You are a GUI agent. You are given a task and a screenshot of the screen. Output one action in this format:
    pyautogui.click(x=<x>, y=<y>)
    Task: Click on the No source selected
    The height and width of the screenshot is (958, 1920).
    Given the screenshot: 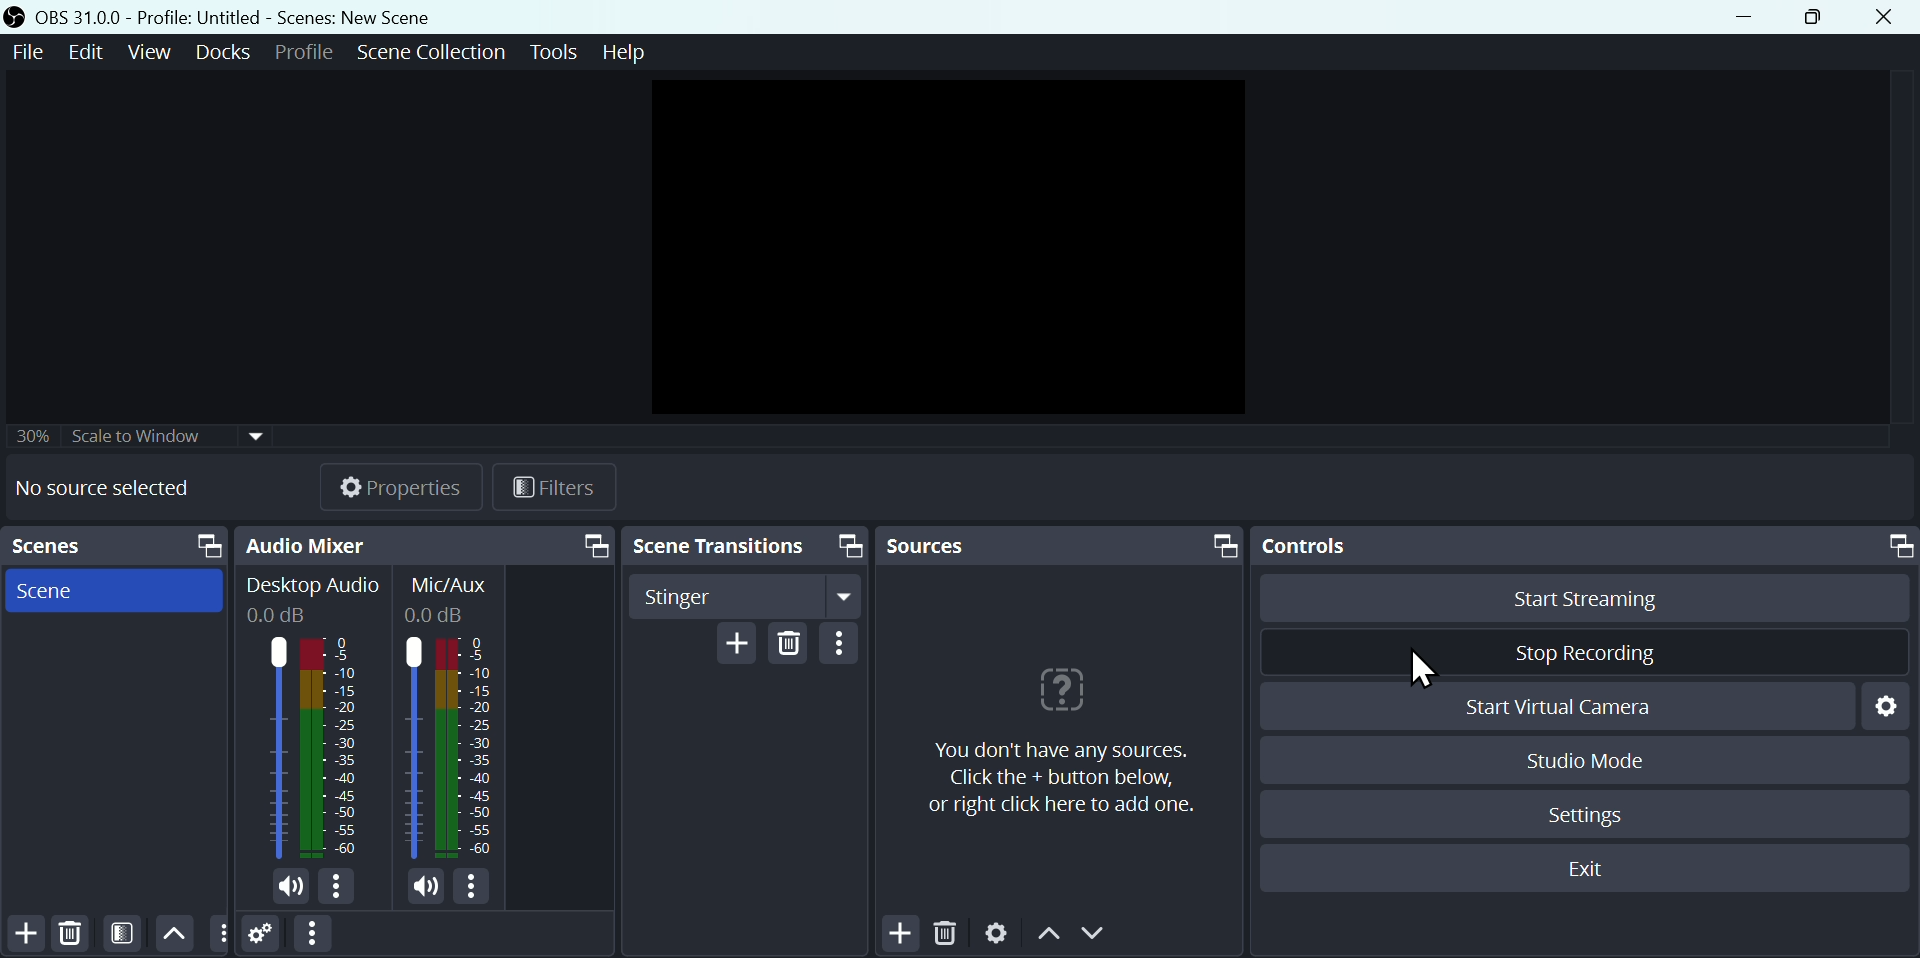 What is the action you would take?
    pyautogui.click(x=116, y=488)
    